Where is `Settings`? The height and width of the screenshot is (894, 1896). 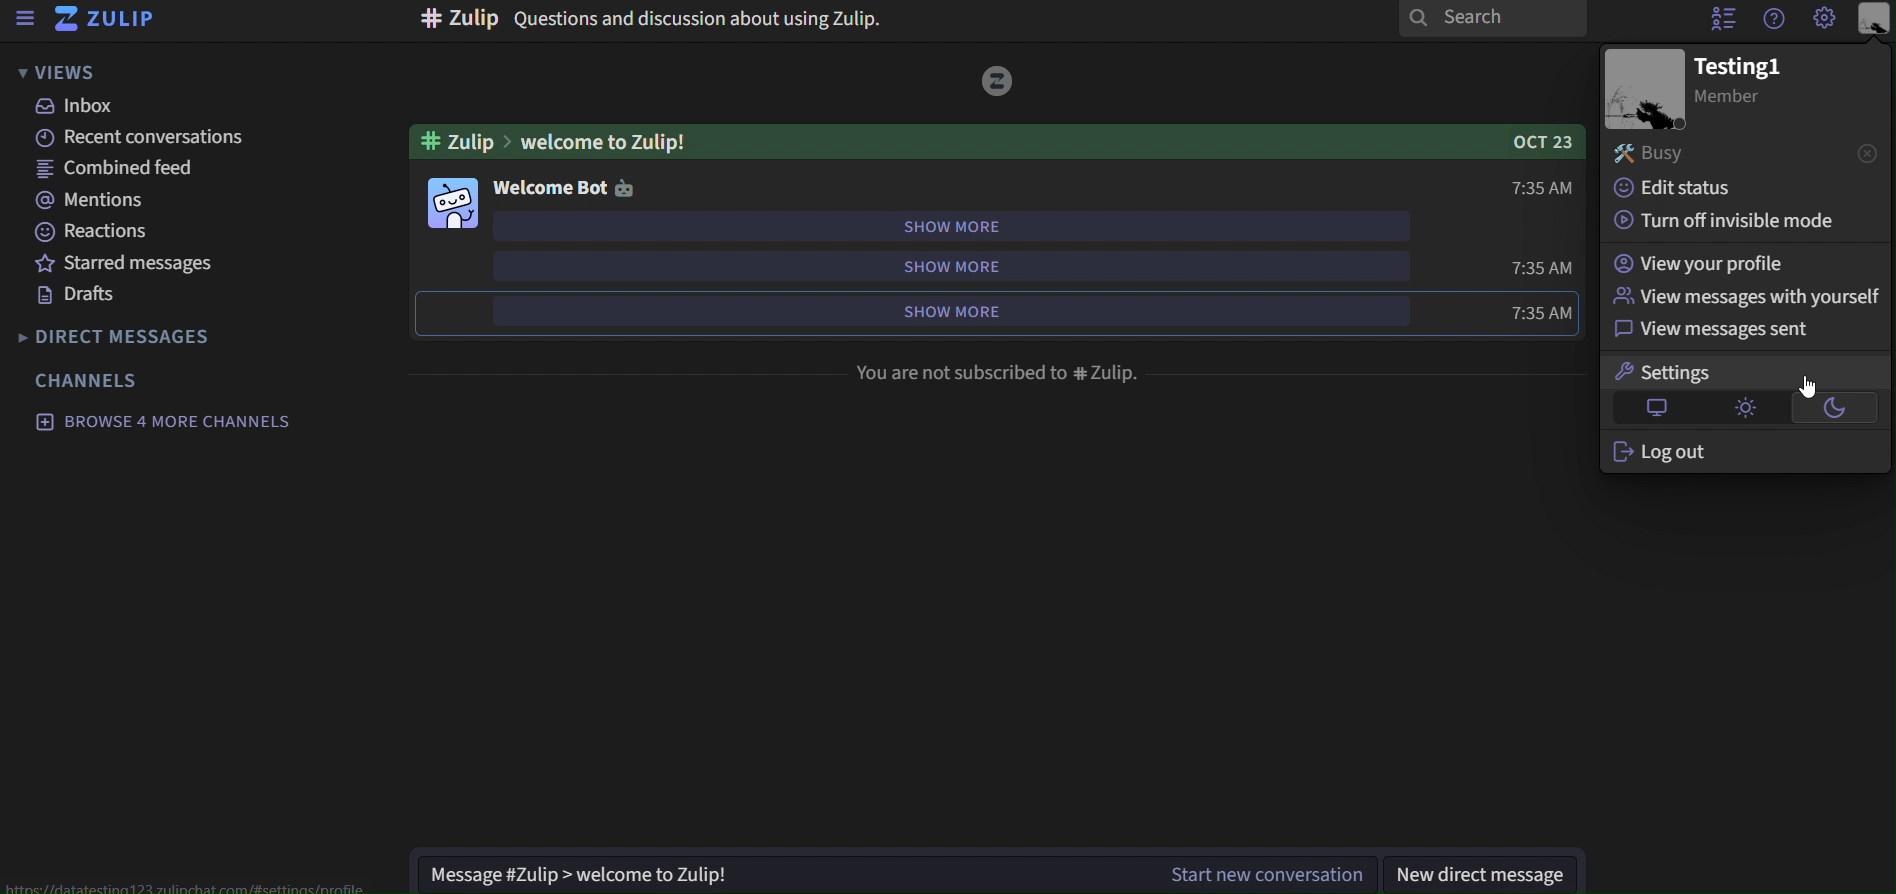
Settings is located at coordinates (1825, 19).